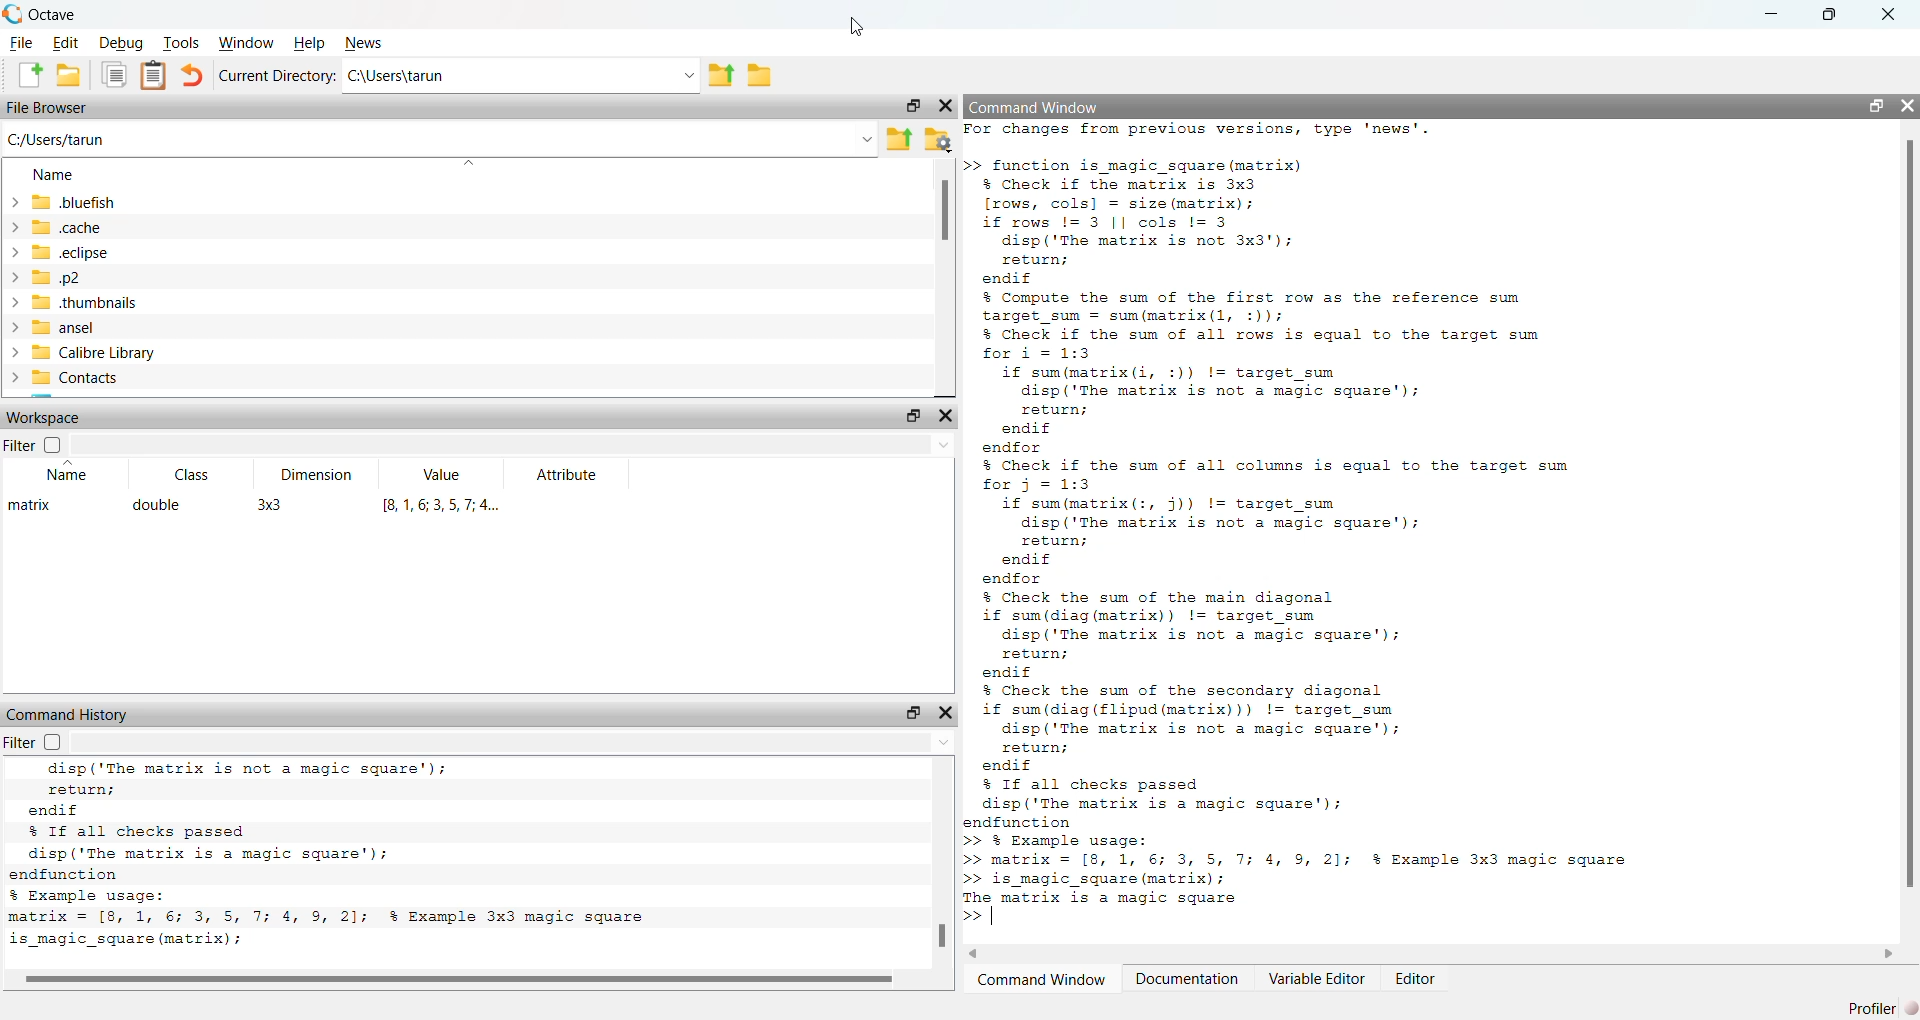 Image resolution: width=1920 pixels, height=1020 pixels. What do you see at coordinates (1884, 1007) in the screenshot?
I see `Profiler` at bounding box center [1884, 1007].